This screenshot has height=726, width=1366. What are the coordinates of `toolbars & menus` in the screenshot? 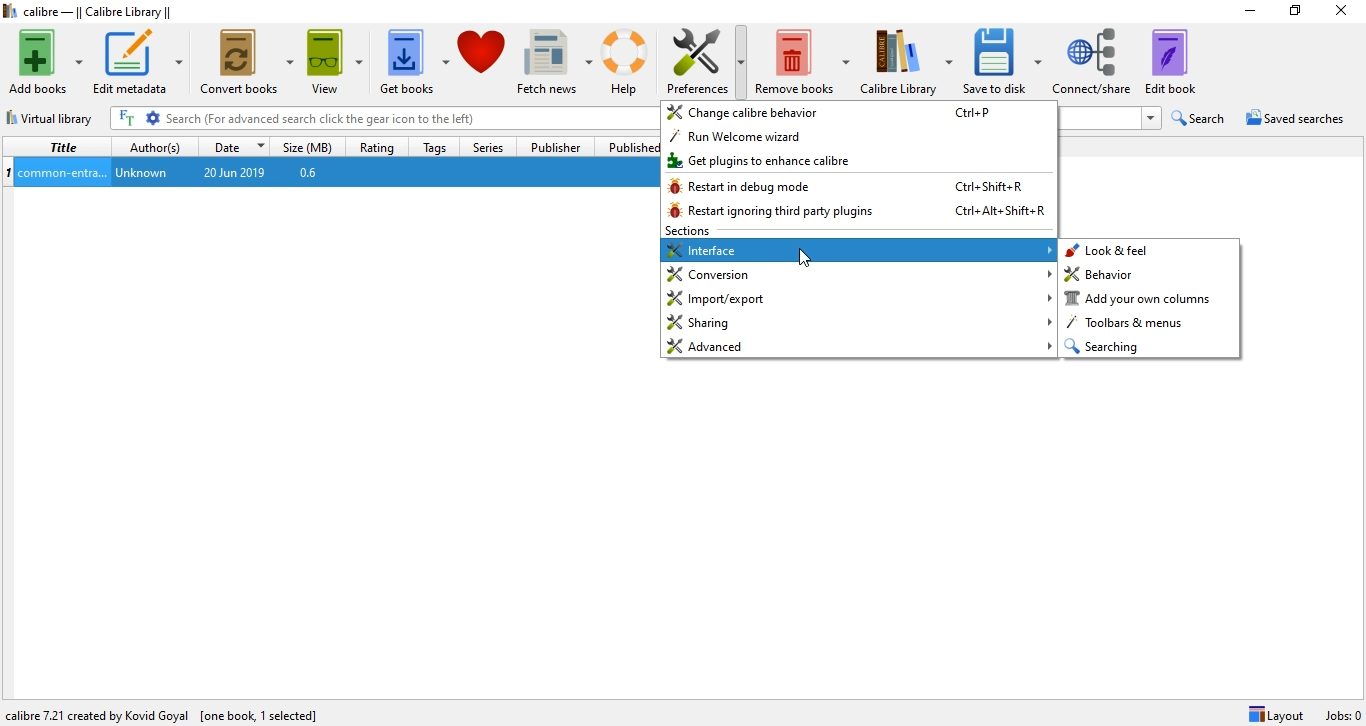 It's located at (1144, 323).